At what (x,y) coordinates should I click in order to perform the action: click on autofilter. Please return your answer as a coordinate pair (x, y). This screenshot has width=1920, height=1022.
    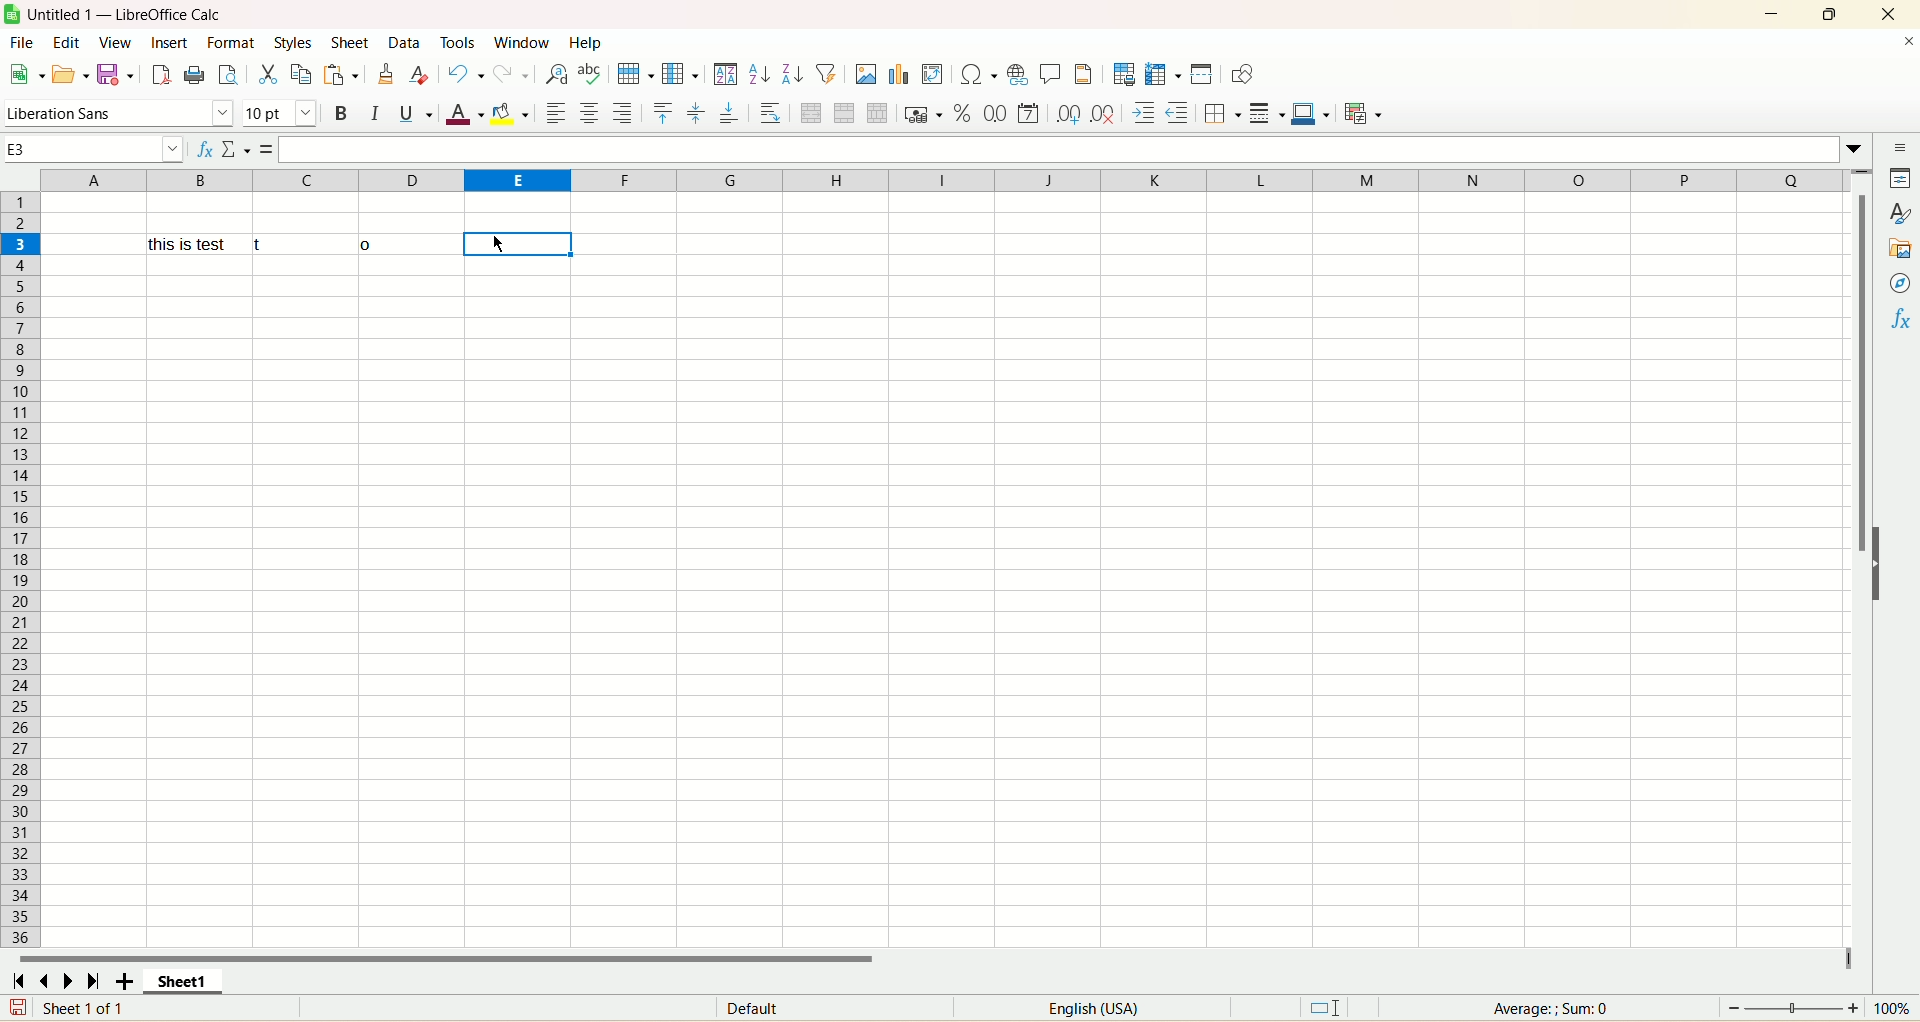
    Looking at the image, I should click on (829, 73).